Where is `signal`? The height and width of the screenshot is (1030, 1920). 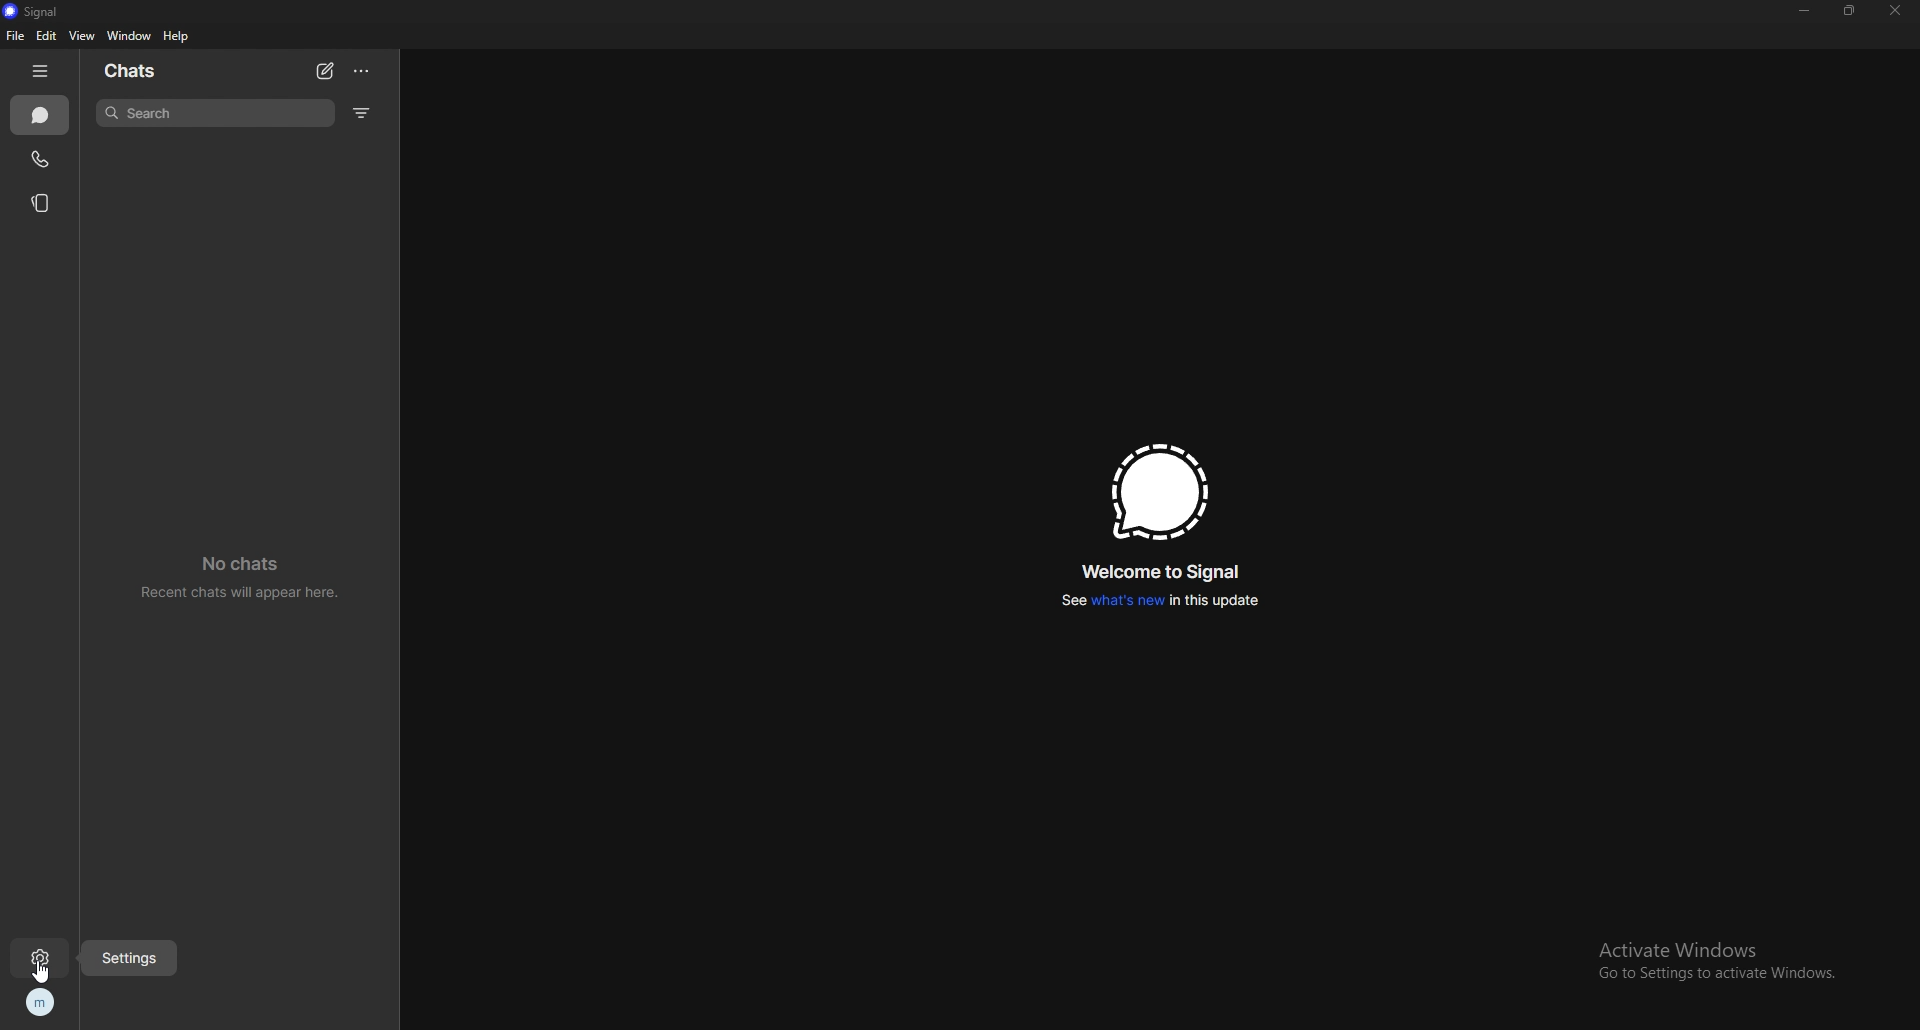 signal is located at coordinates (44, 11).